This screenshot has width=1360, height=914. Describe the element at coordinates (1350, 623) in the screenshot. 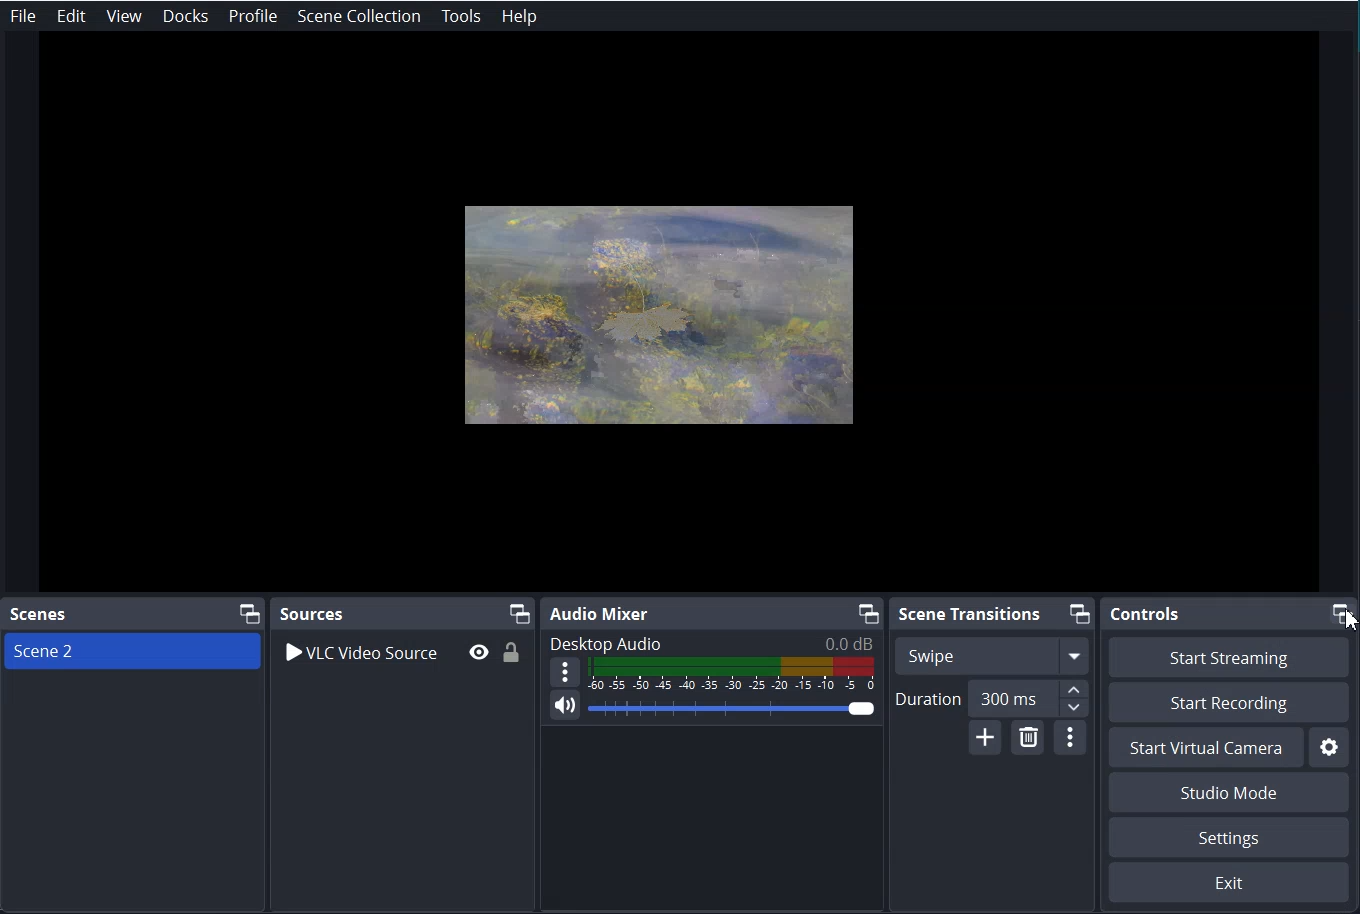

I see `cursor` at that location.